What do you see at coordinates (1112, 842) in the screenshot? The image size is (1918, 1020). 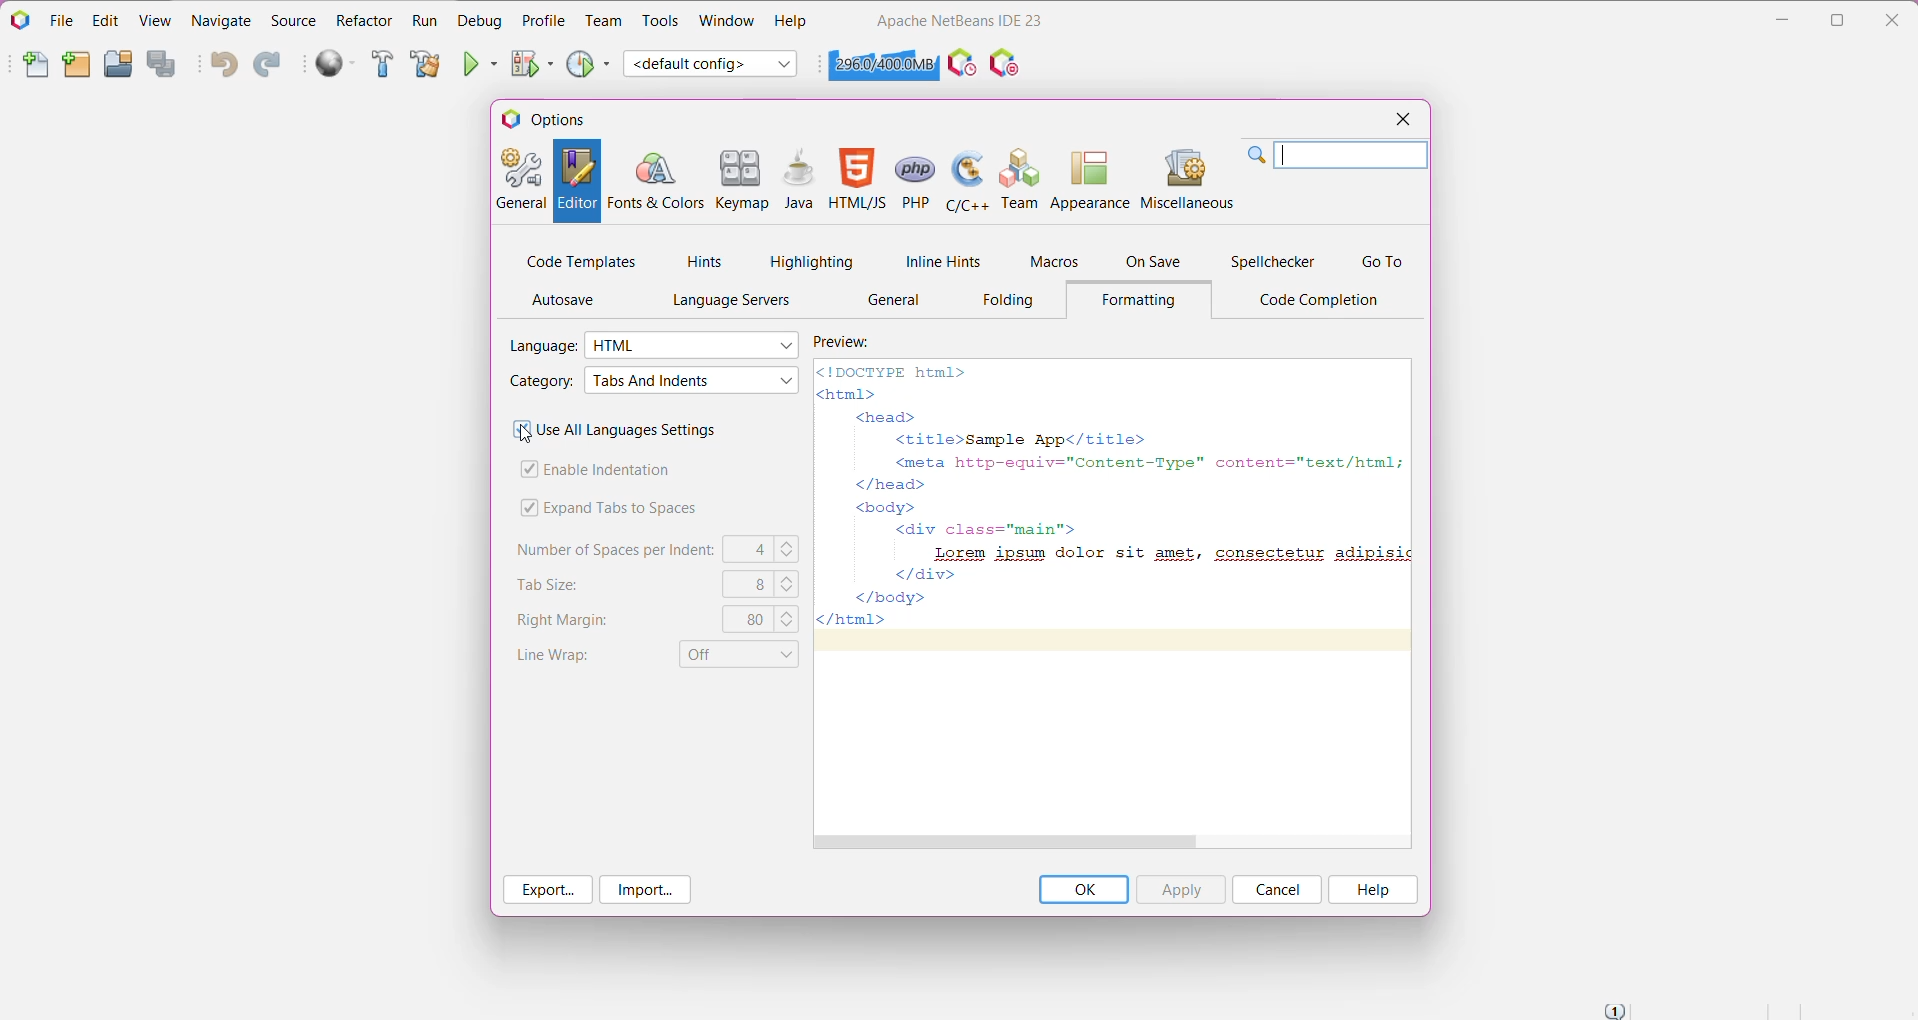 I see `Horizontal Scroll Bar` at bounding box center [1112, 842].